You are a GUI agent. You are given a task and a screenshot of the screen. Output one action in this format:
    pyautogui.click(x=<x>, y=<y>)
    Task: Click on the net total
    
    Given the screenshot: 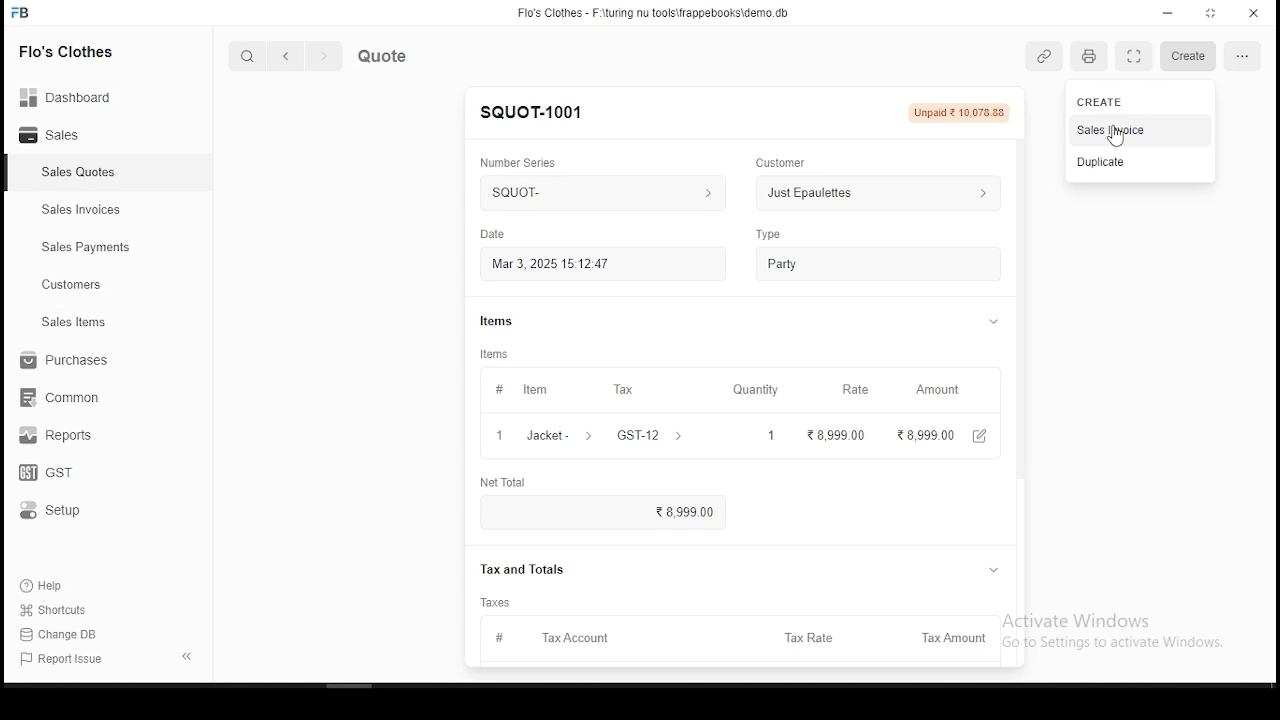 What is the action you would take?
    pyautogui.click(x=511, y=482)
    